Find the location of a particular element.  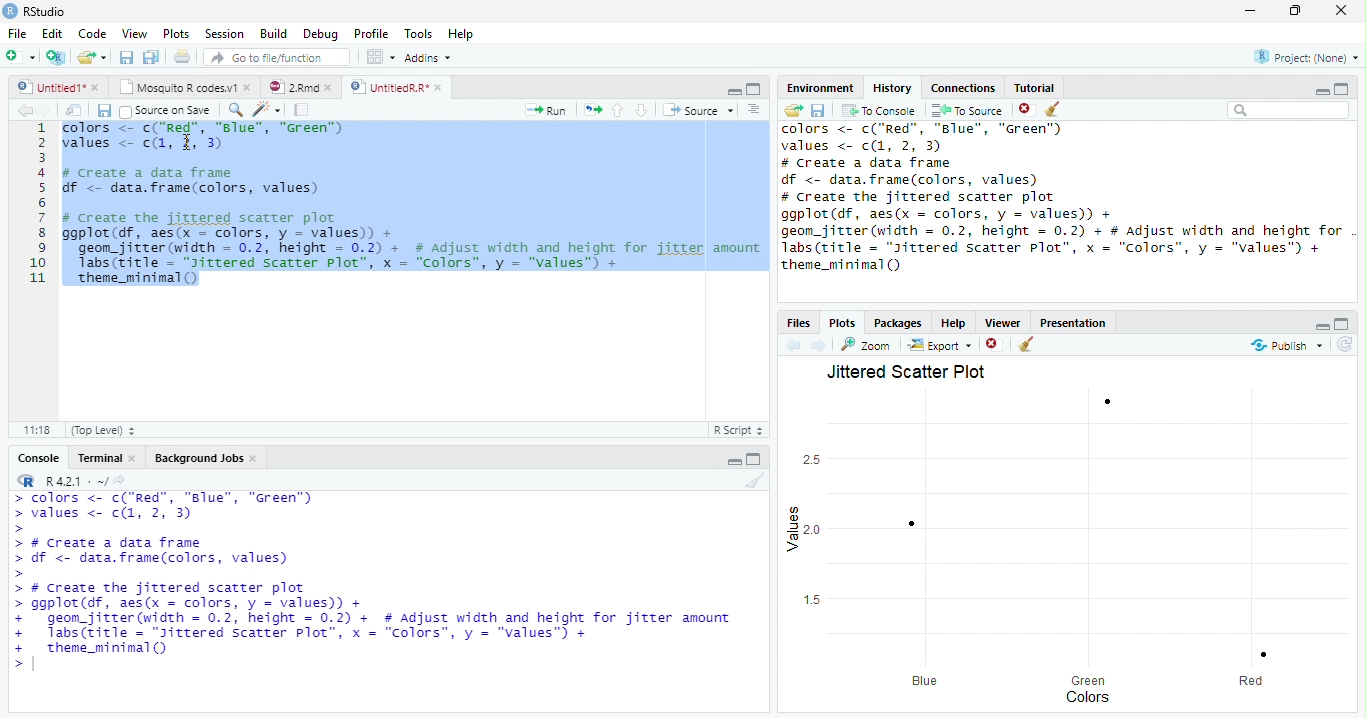

To Console is located at coordinates (878, 111).